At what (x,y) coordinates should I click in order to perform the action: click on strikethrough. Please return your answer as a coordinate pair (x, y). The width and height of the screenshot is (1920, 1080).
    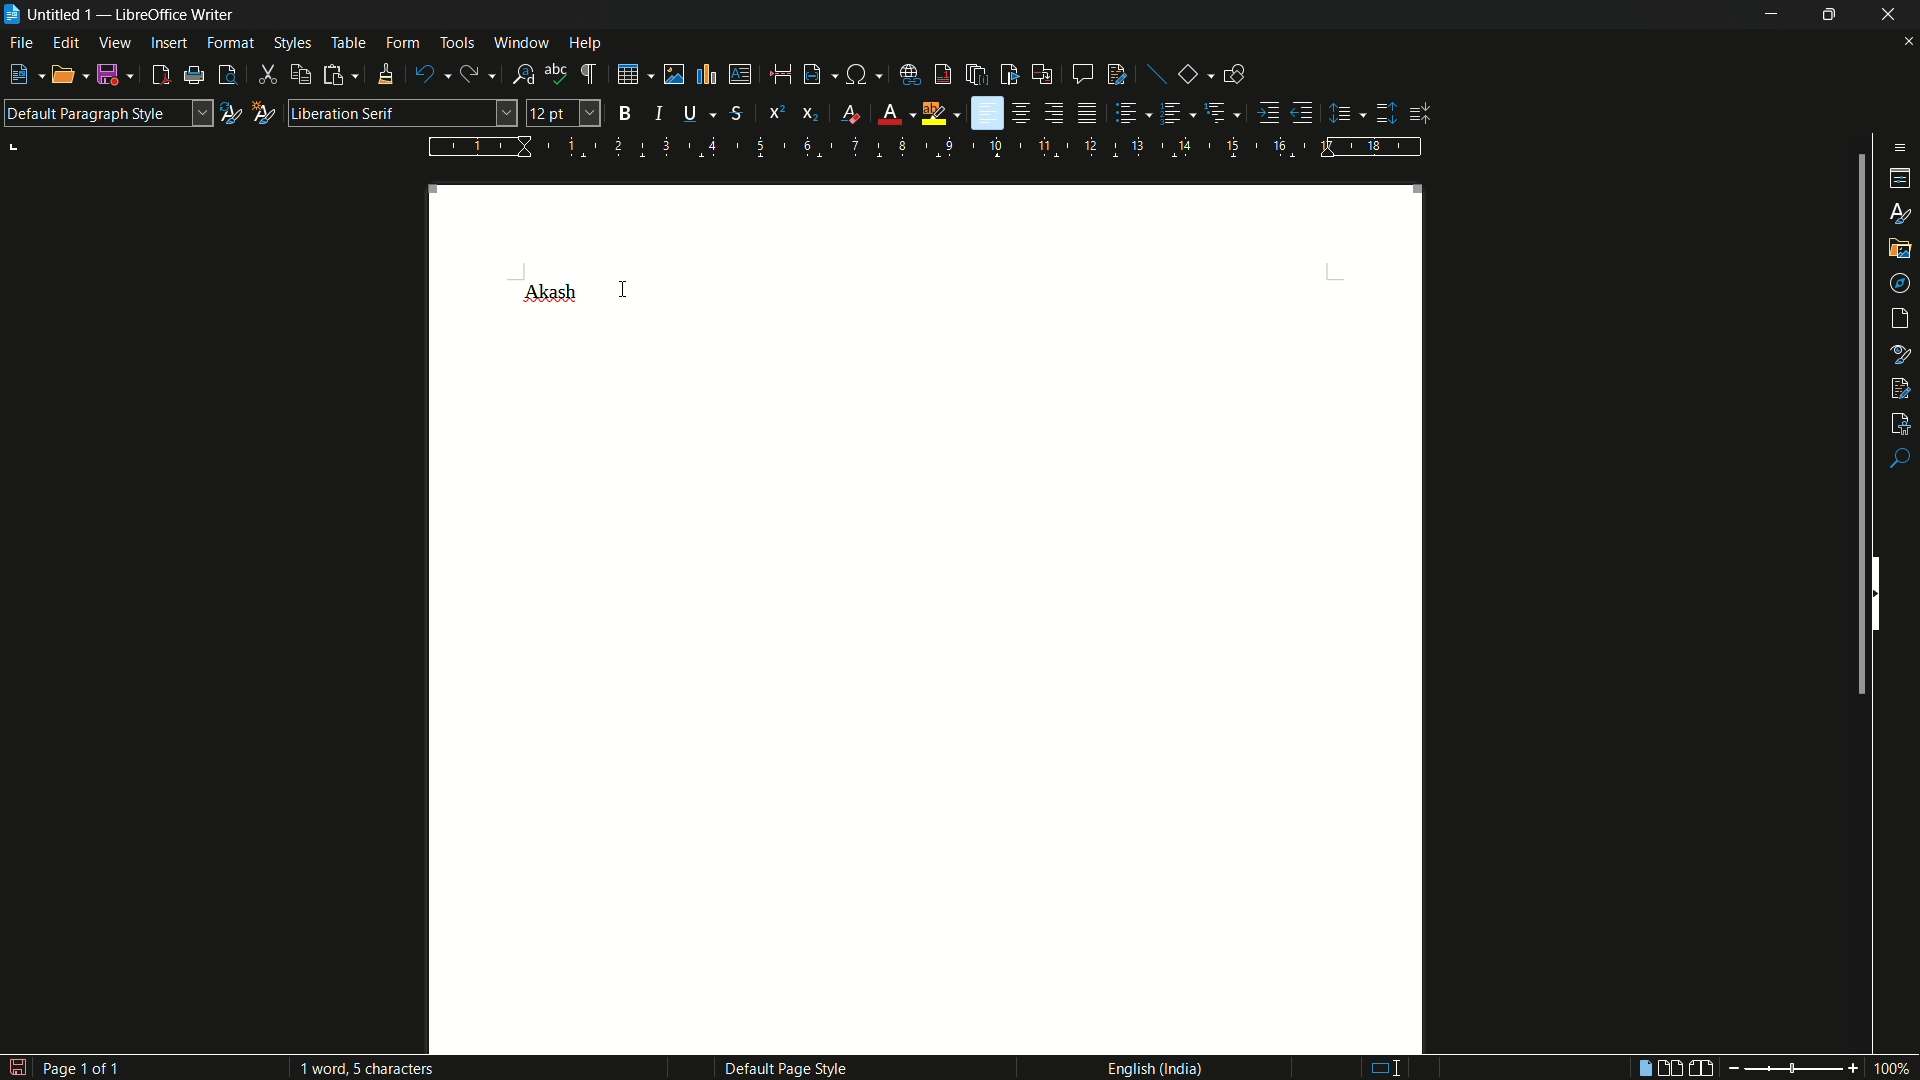
    Looking at the image, I should click on (735, 114).